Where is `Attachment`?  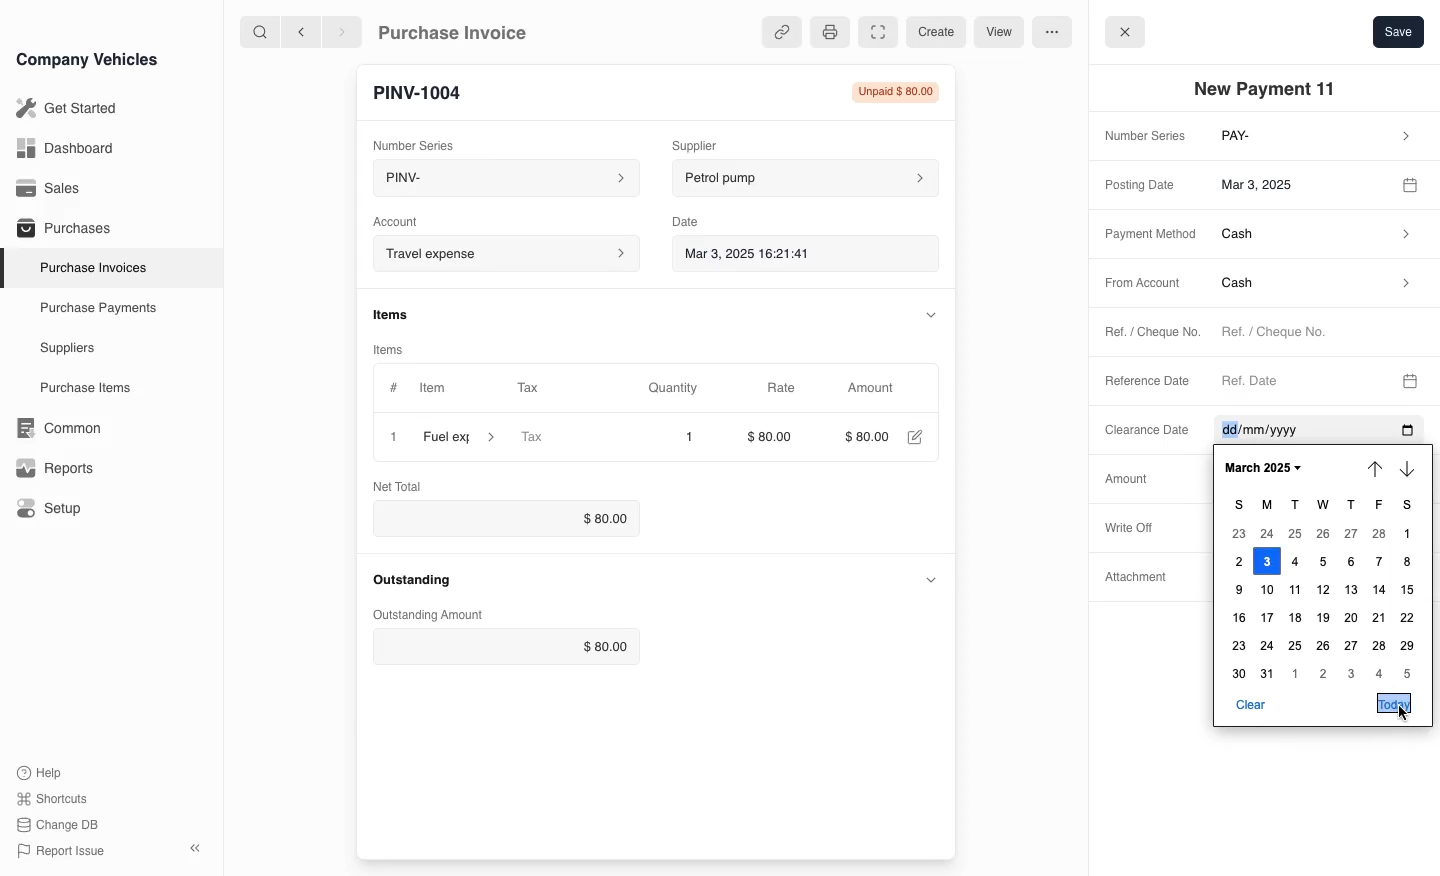 Attachment is located at coordinates (1139, 581).